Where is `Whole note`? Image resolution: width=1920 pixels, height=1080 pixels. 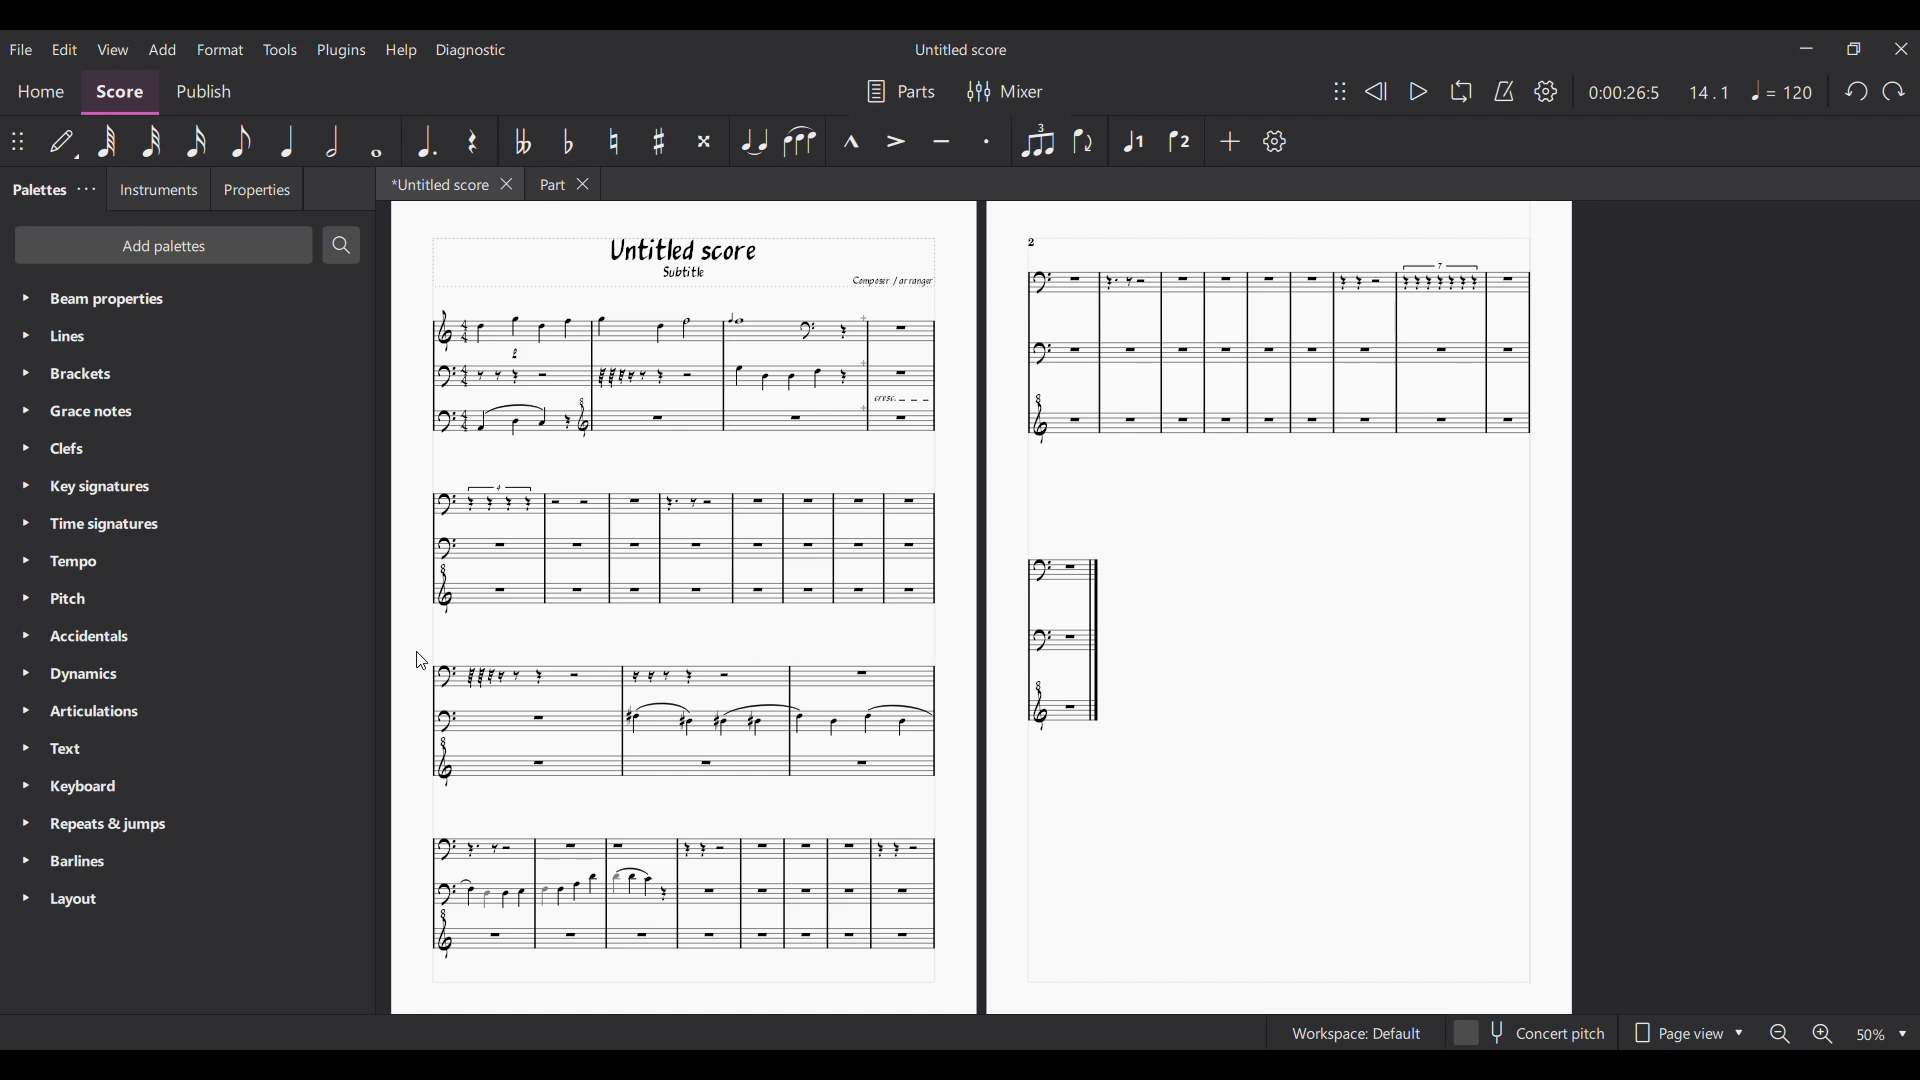 Whole note is located at coordinates (377, 142).